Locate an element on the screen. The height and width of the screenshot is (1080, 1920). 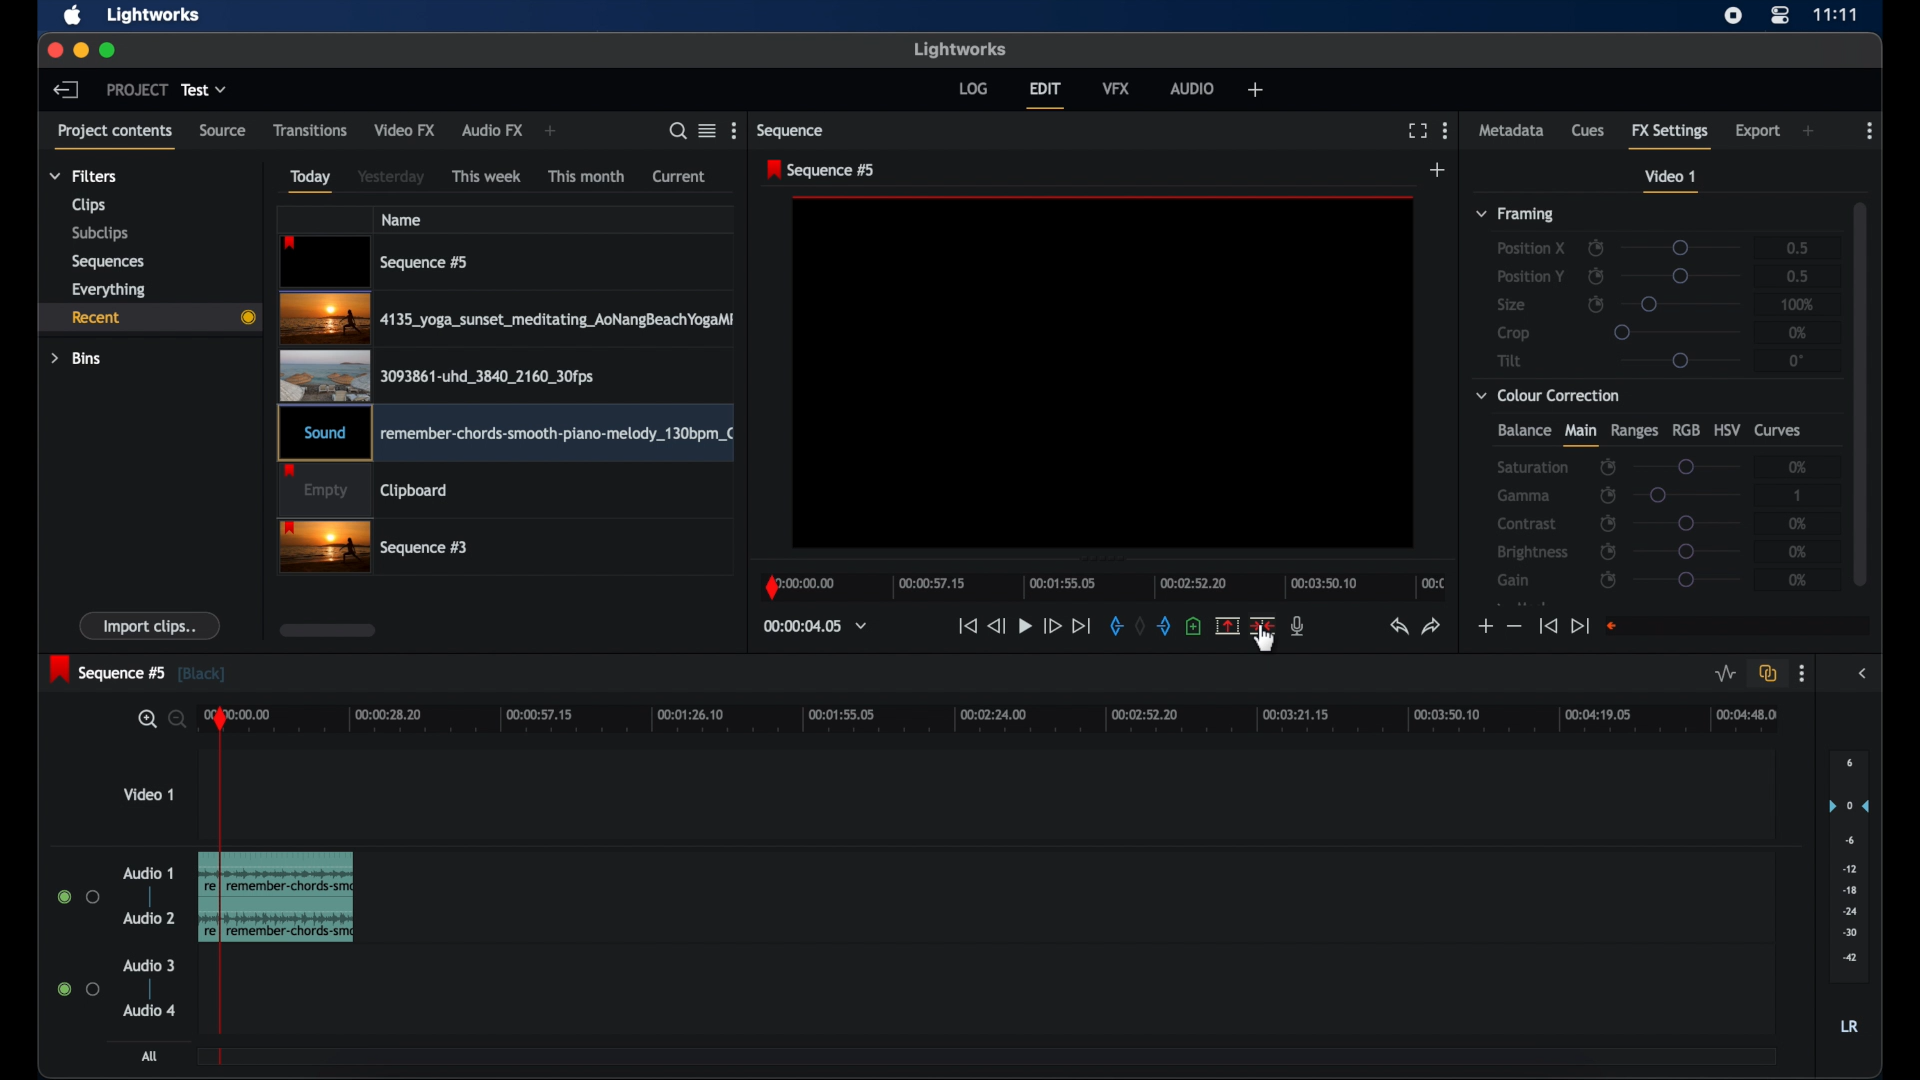
enable/disable keyframe is located at coordinates (1596, 303).